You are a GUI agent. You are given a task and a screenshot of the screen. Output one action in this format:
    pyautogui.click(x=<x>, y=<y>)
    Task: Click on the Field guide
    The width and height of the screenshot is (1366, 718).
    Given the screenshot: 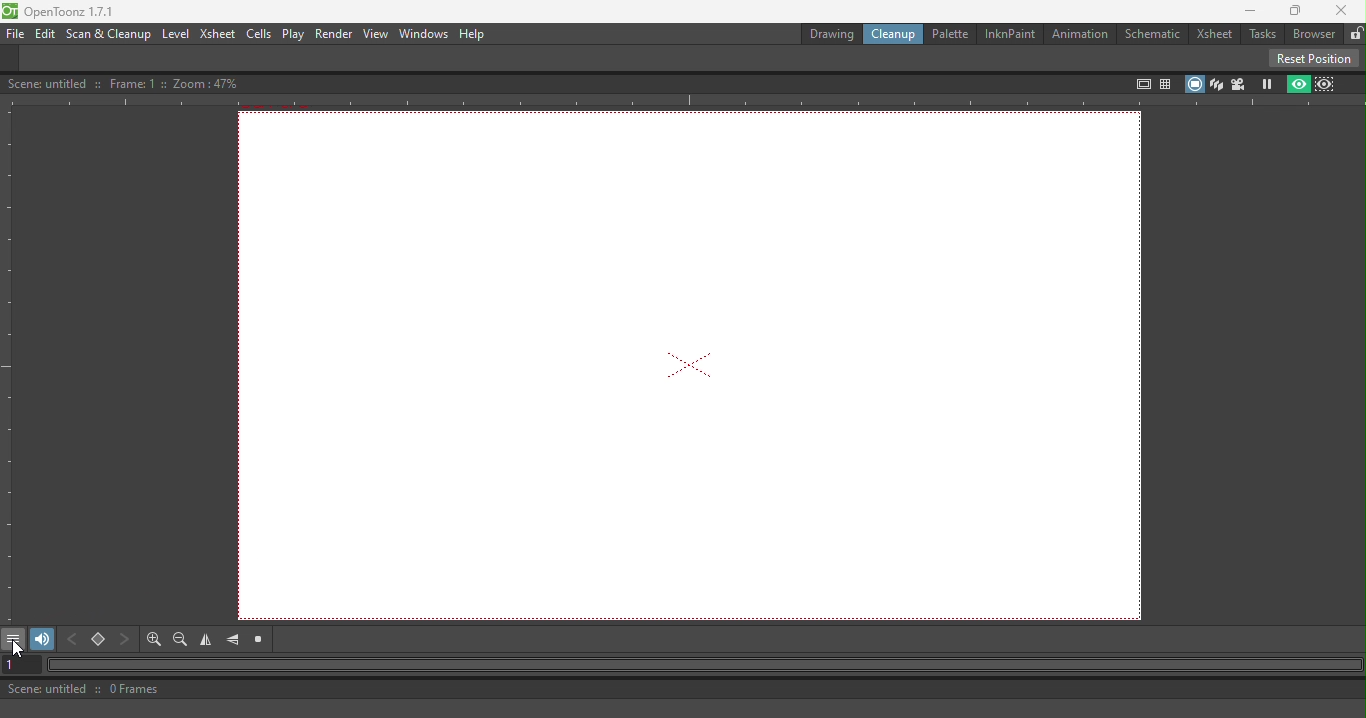 What is the action you would take?
    pyautogui.click(x=1168, y=80)
    